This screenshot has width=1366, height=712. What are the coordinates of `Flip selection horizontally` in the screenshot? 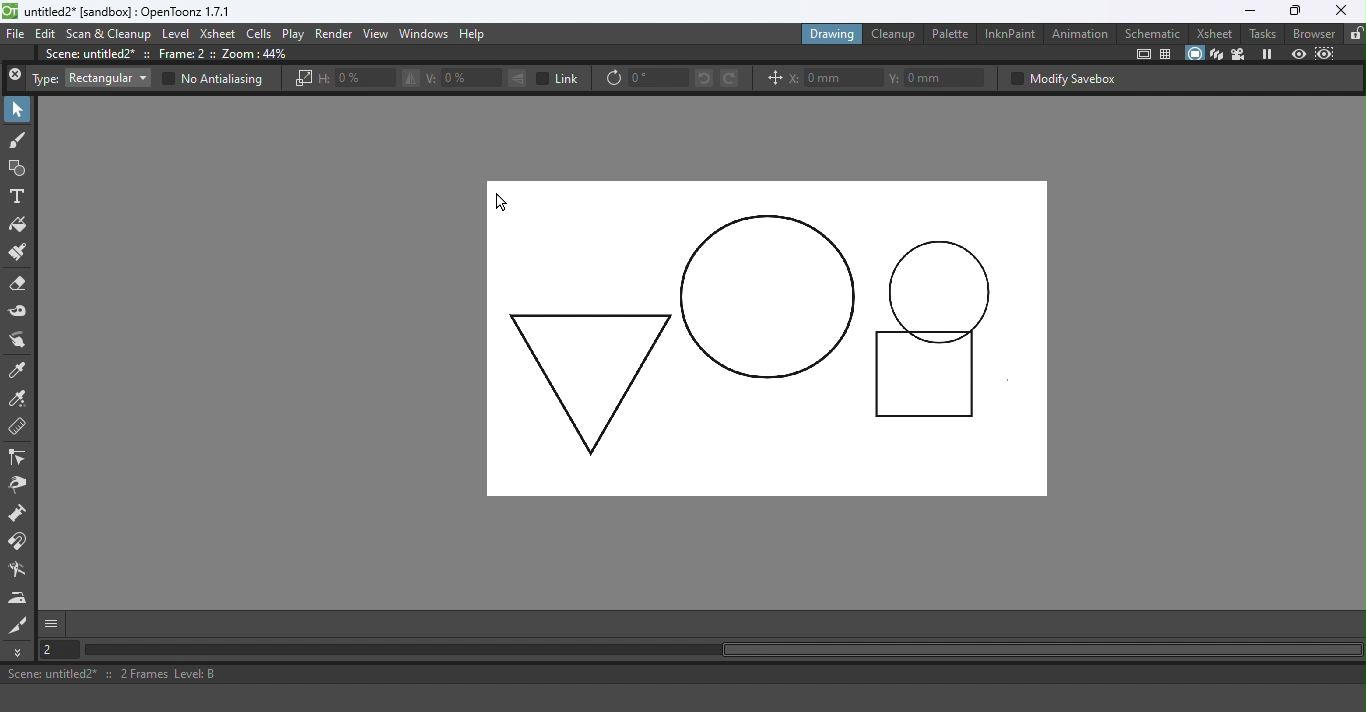 It's located at (409, 79).